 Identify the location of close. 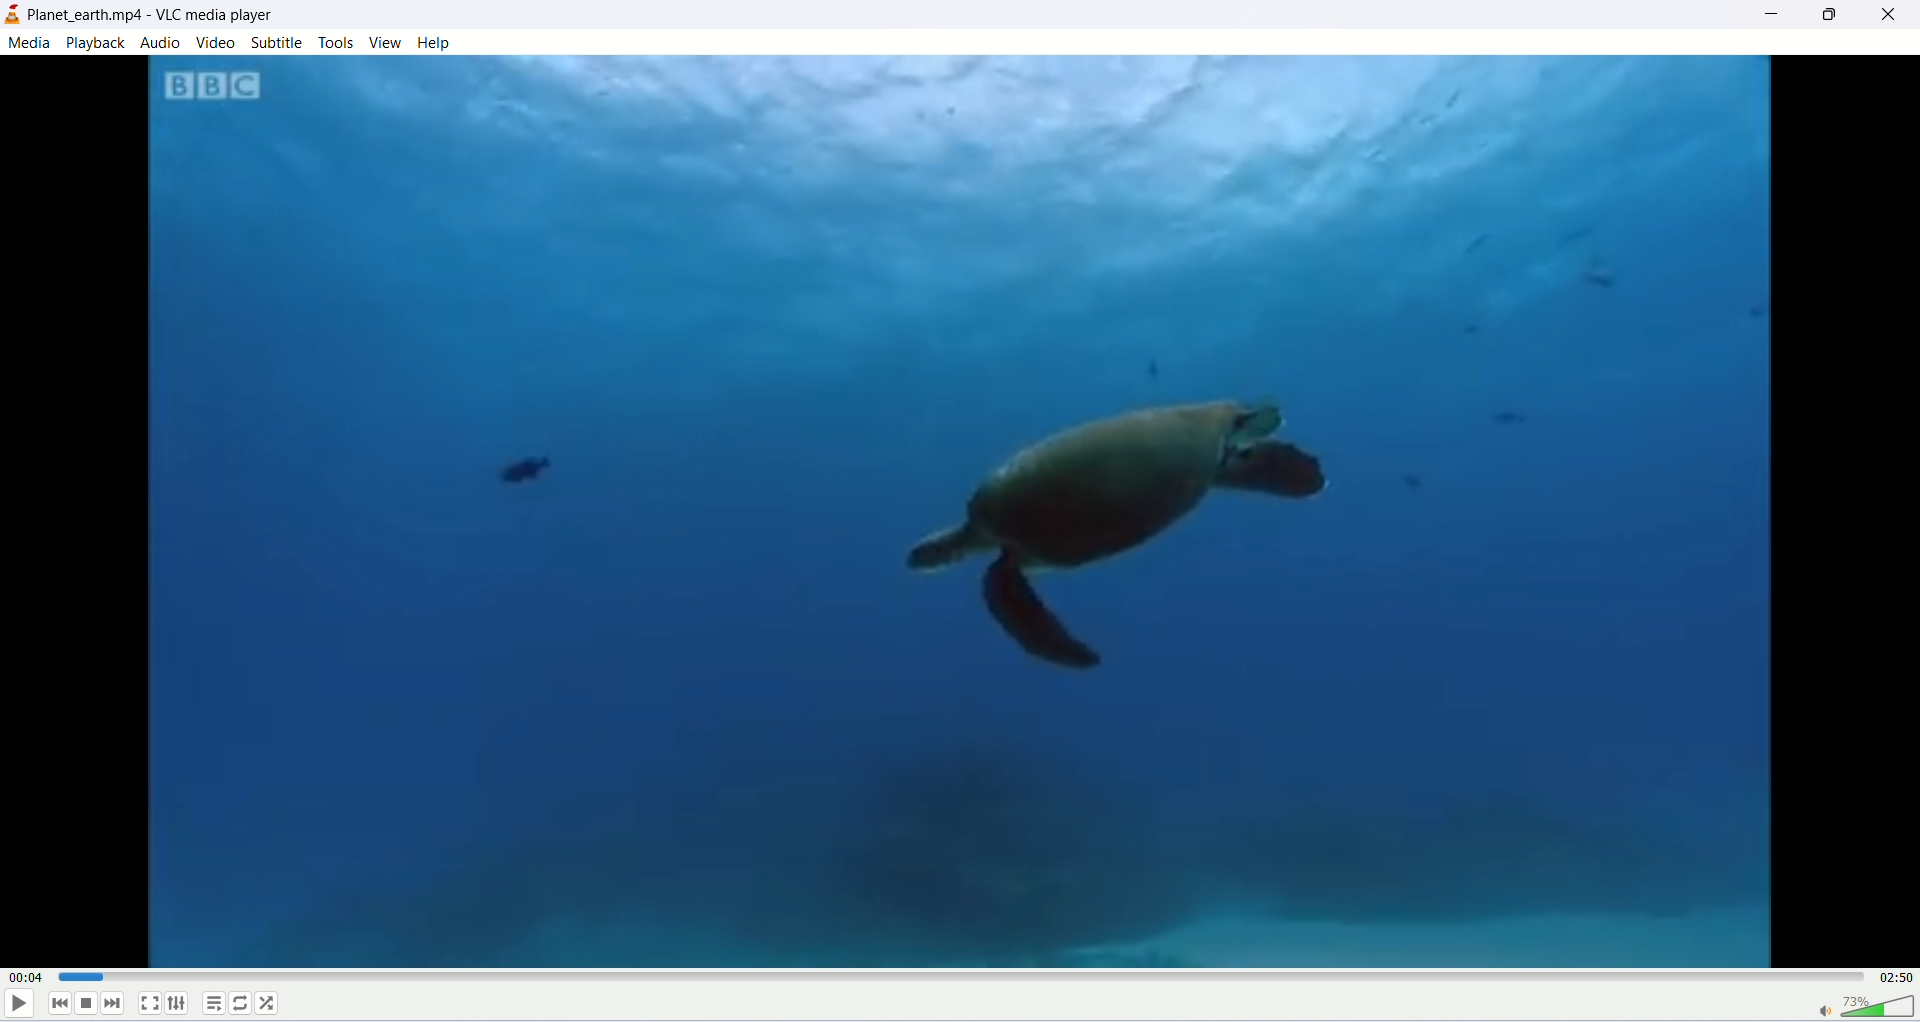
(1887, 15).